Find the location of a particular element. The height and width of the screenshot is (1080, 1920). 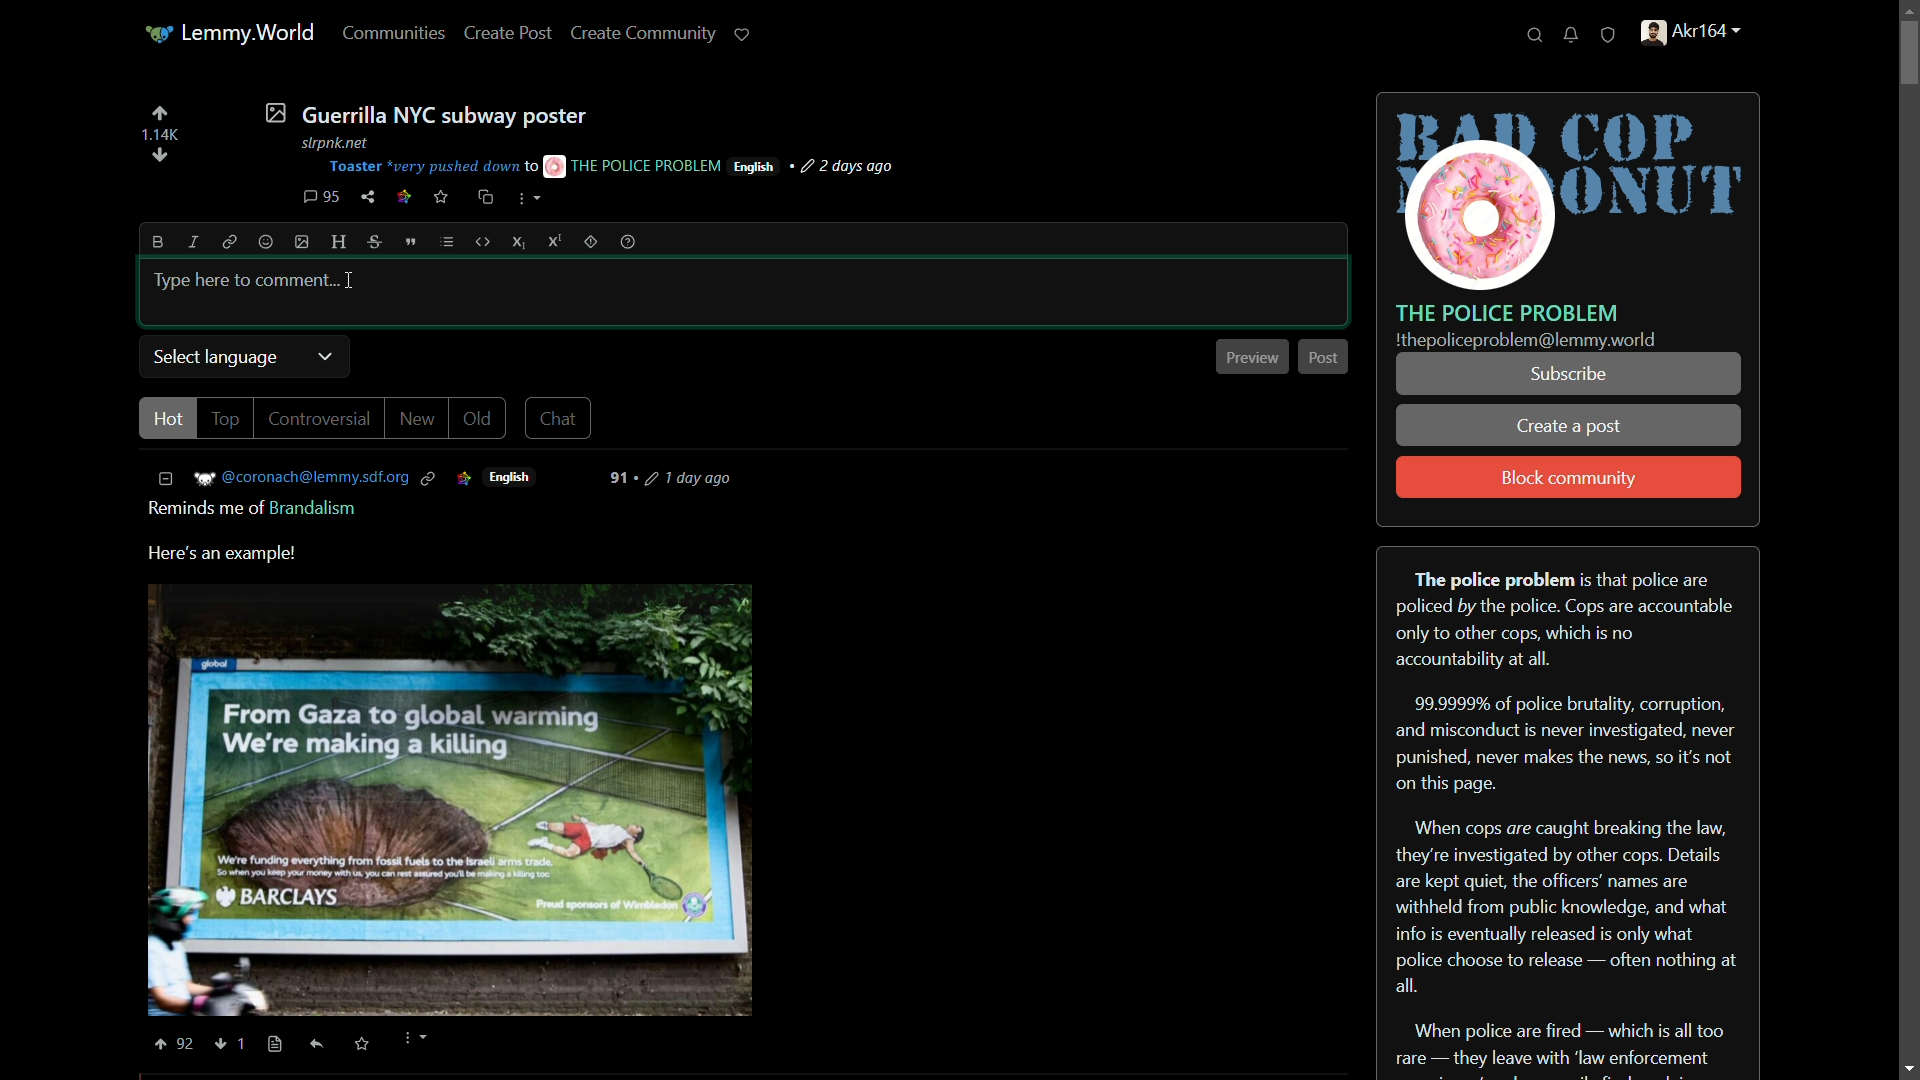

select language is located at coordinates (217, 358).